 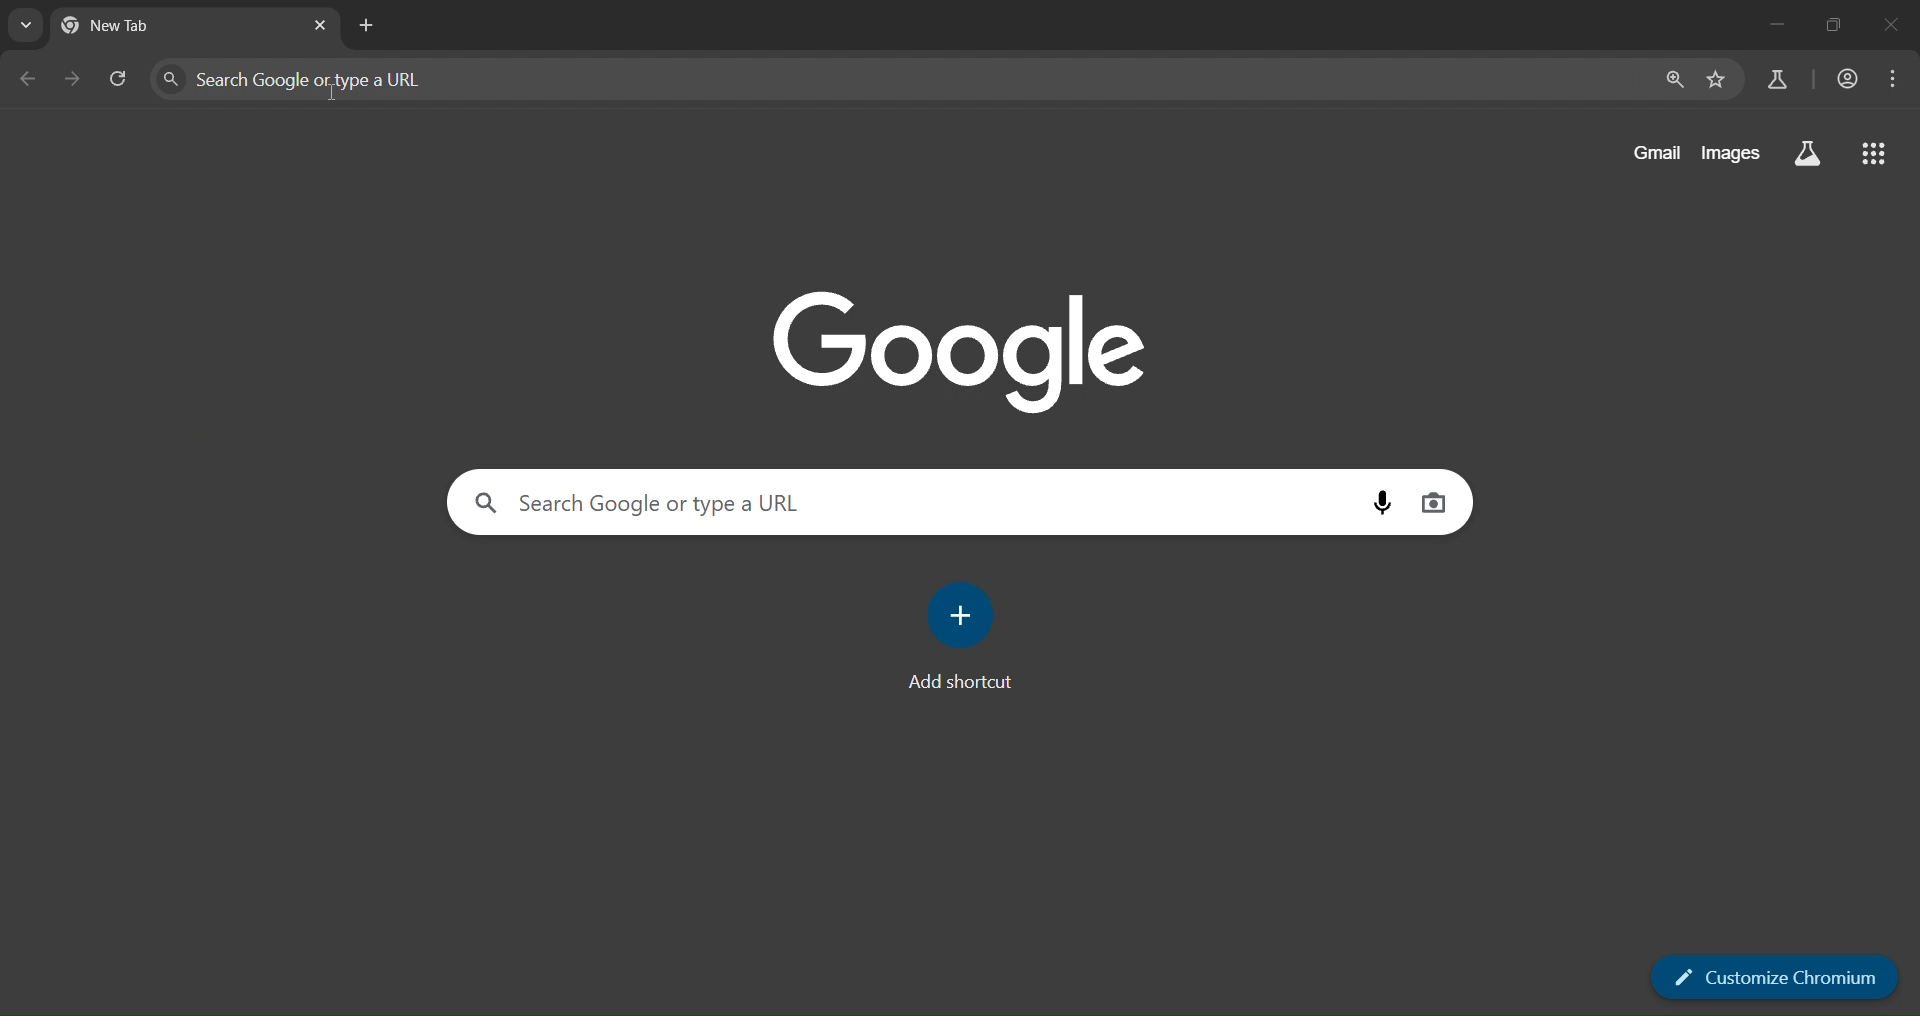 I want to click on minimize, so click(x=1772, y=25).